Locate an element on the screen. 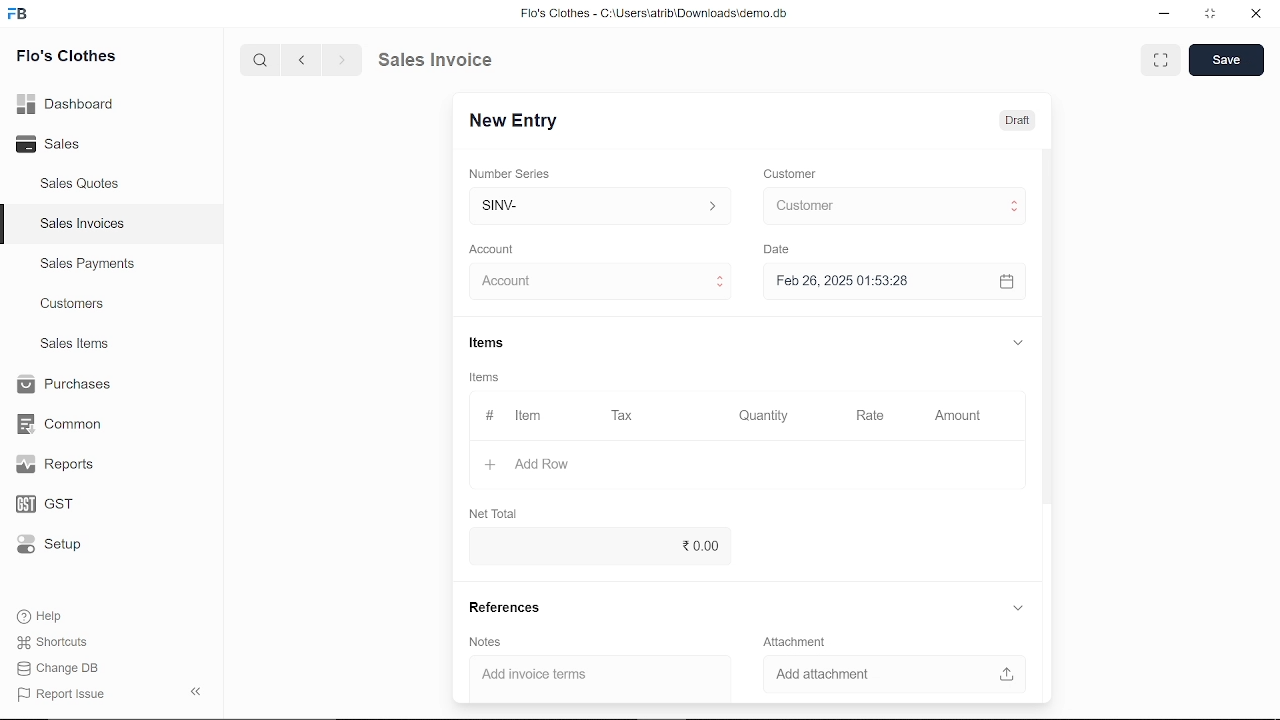 Image resolution: width=1280 pixels, height=720 pixels. Customer is located at coordinates (890, 205).